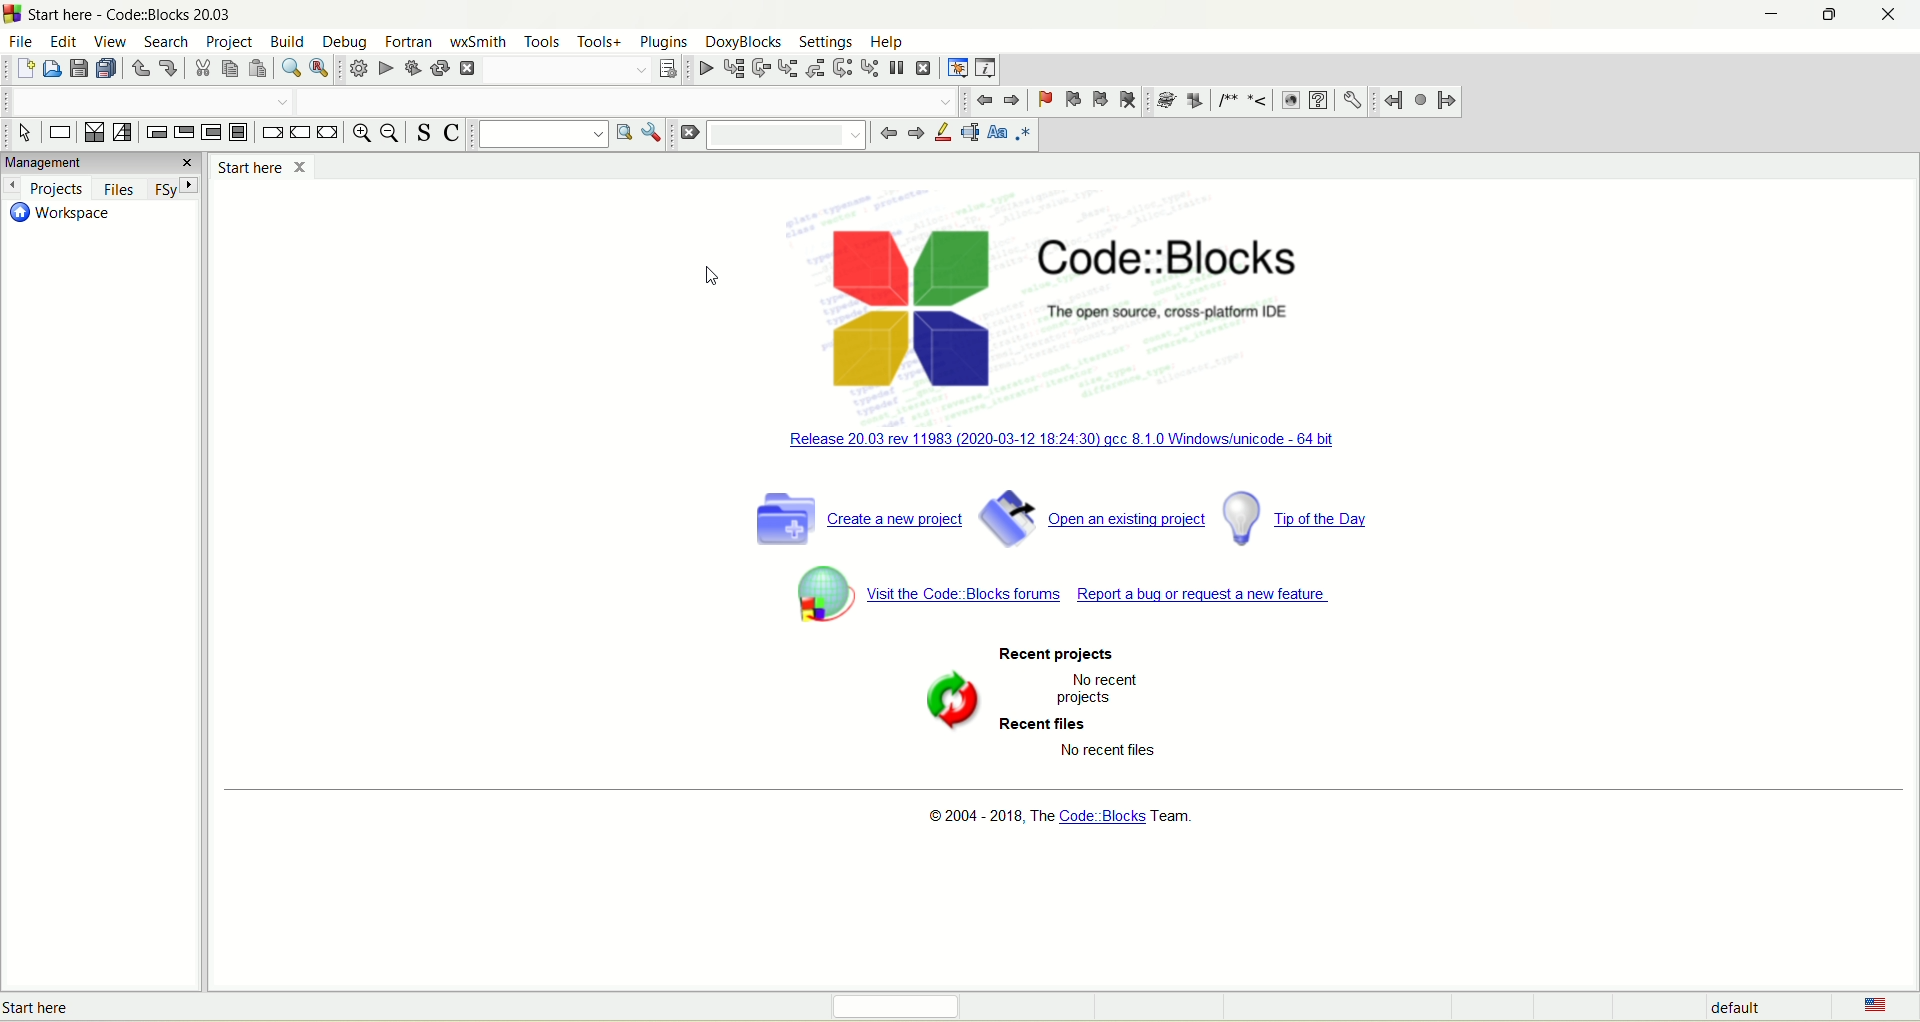 The image size is (1920, 1022). What do you see at coordinates (957, 67) in the screenshot?
I see `debugging` at bounding box center [957, 67].